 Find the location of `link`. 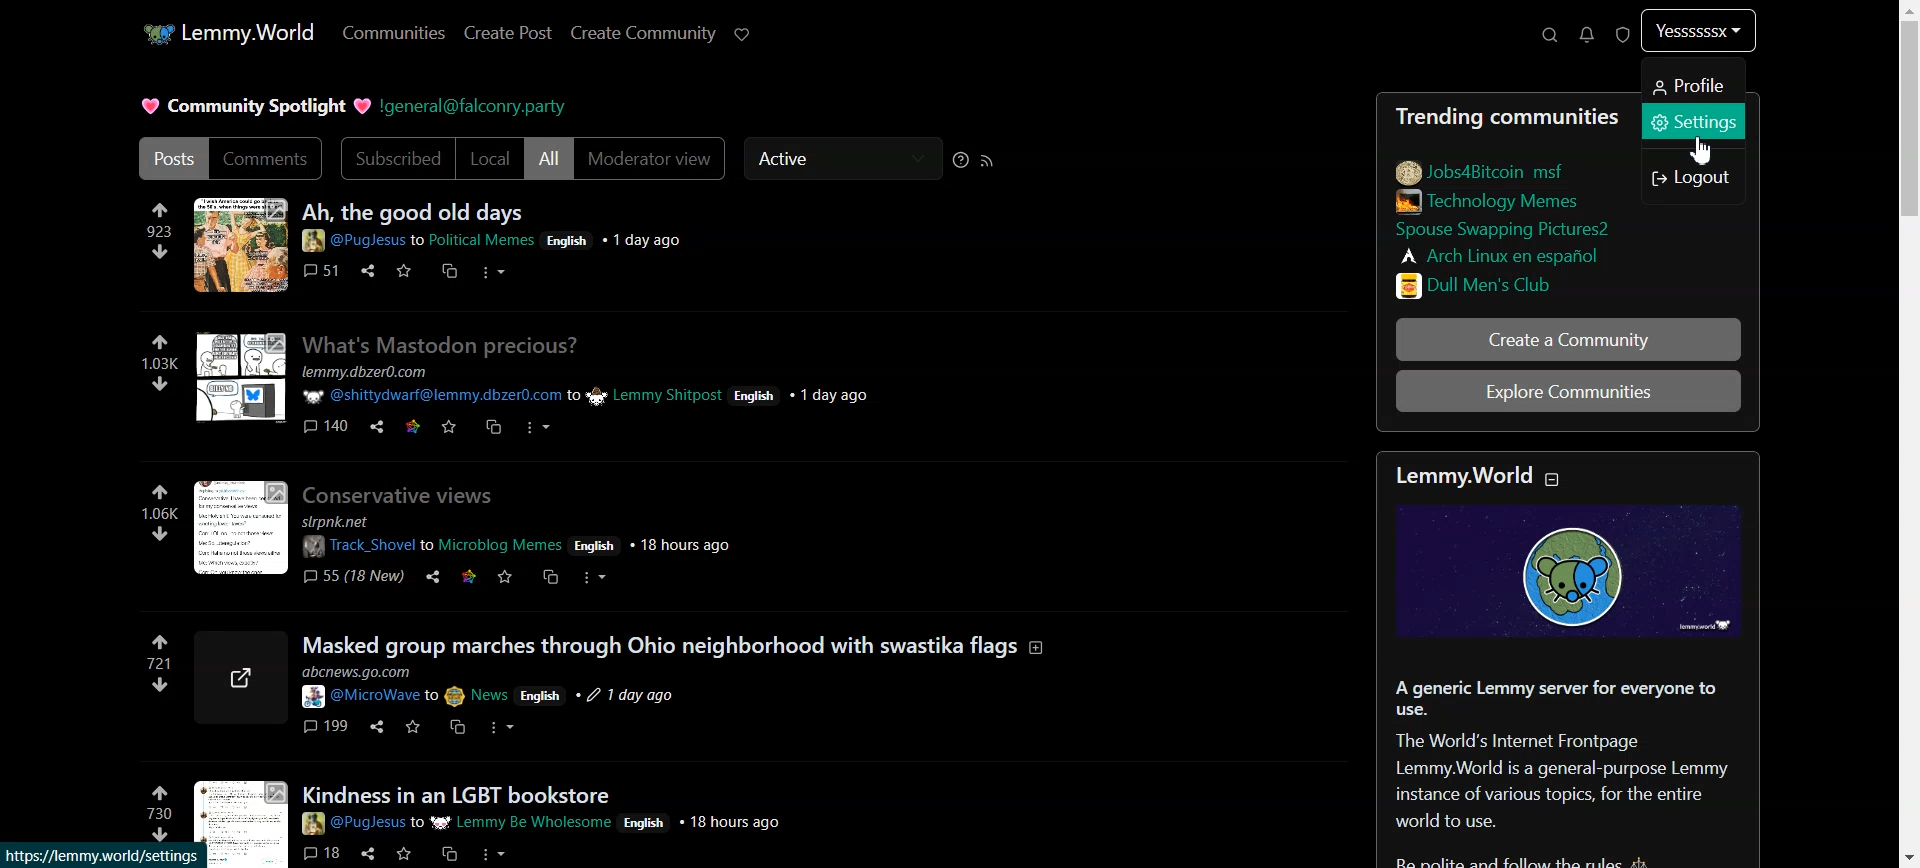

link is located at coordinates (1485, 284).